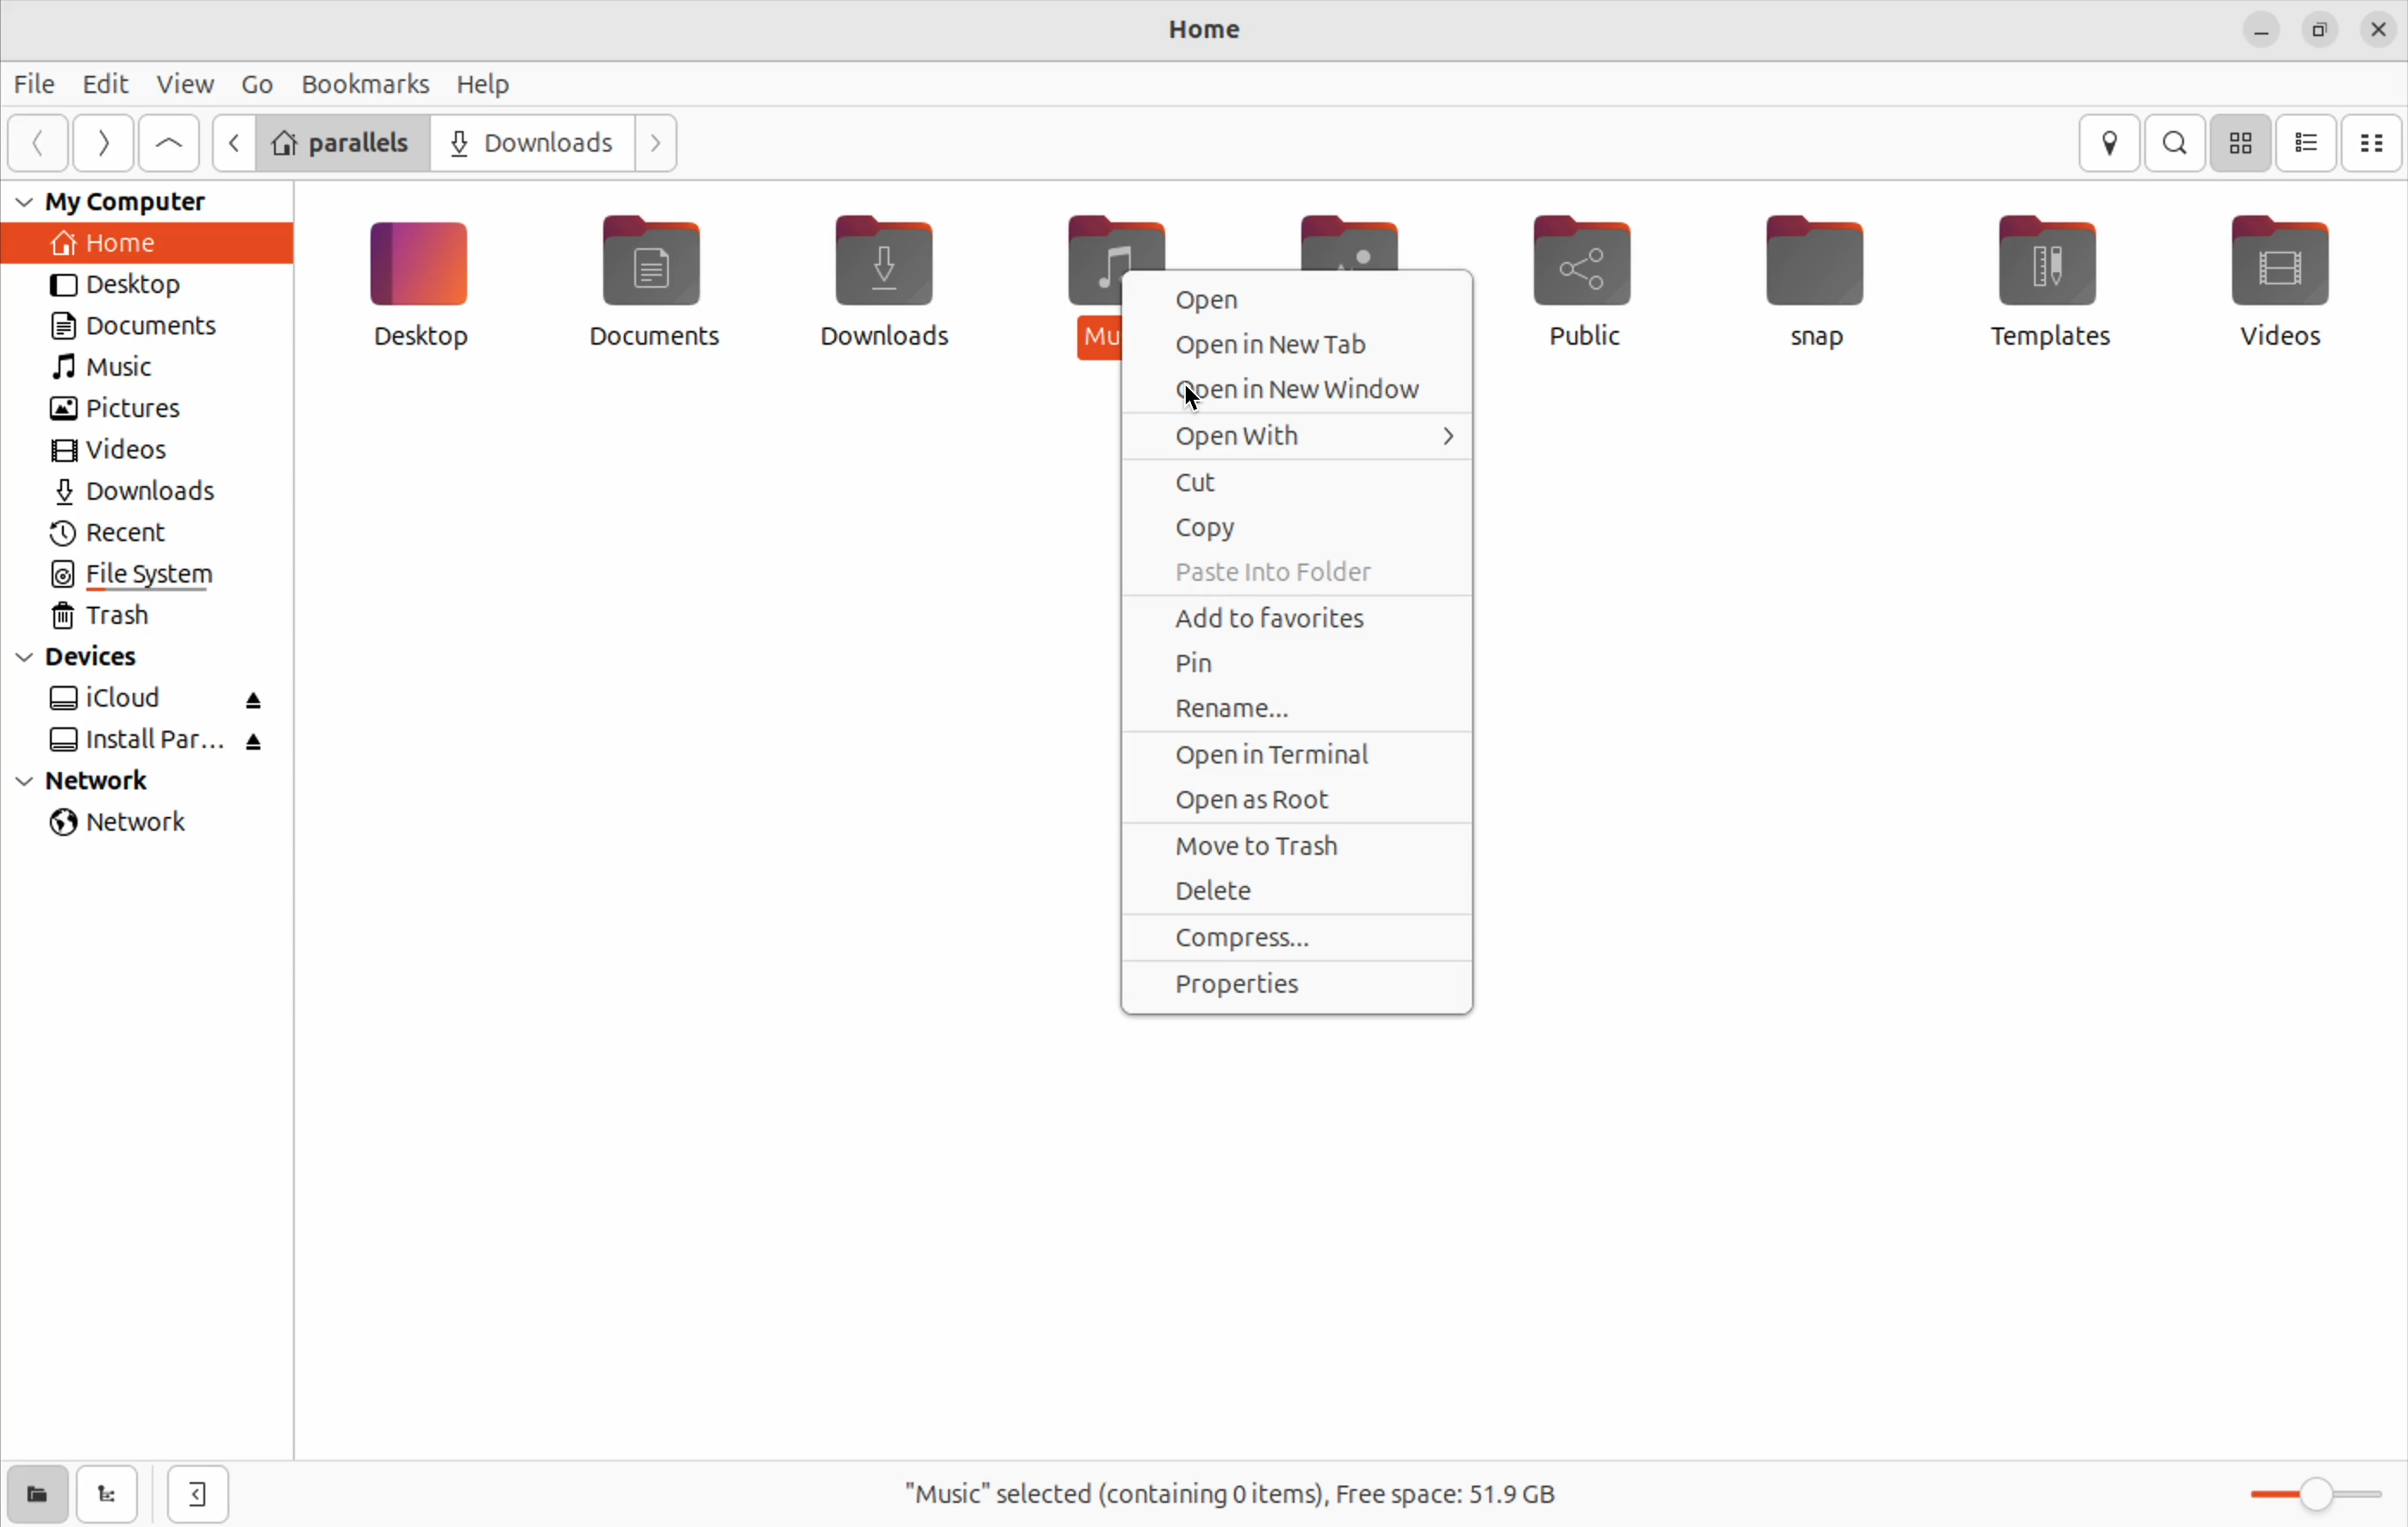 The width and height of the screenshot is (2408, 1527). What do you see at coordinates (366, 82) in the screenshot?
I see `Book marks` at bounding box center [366, 82].